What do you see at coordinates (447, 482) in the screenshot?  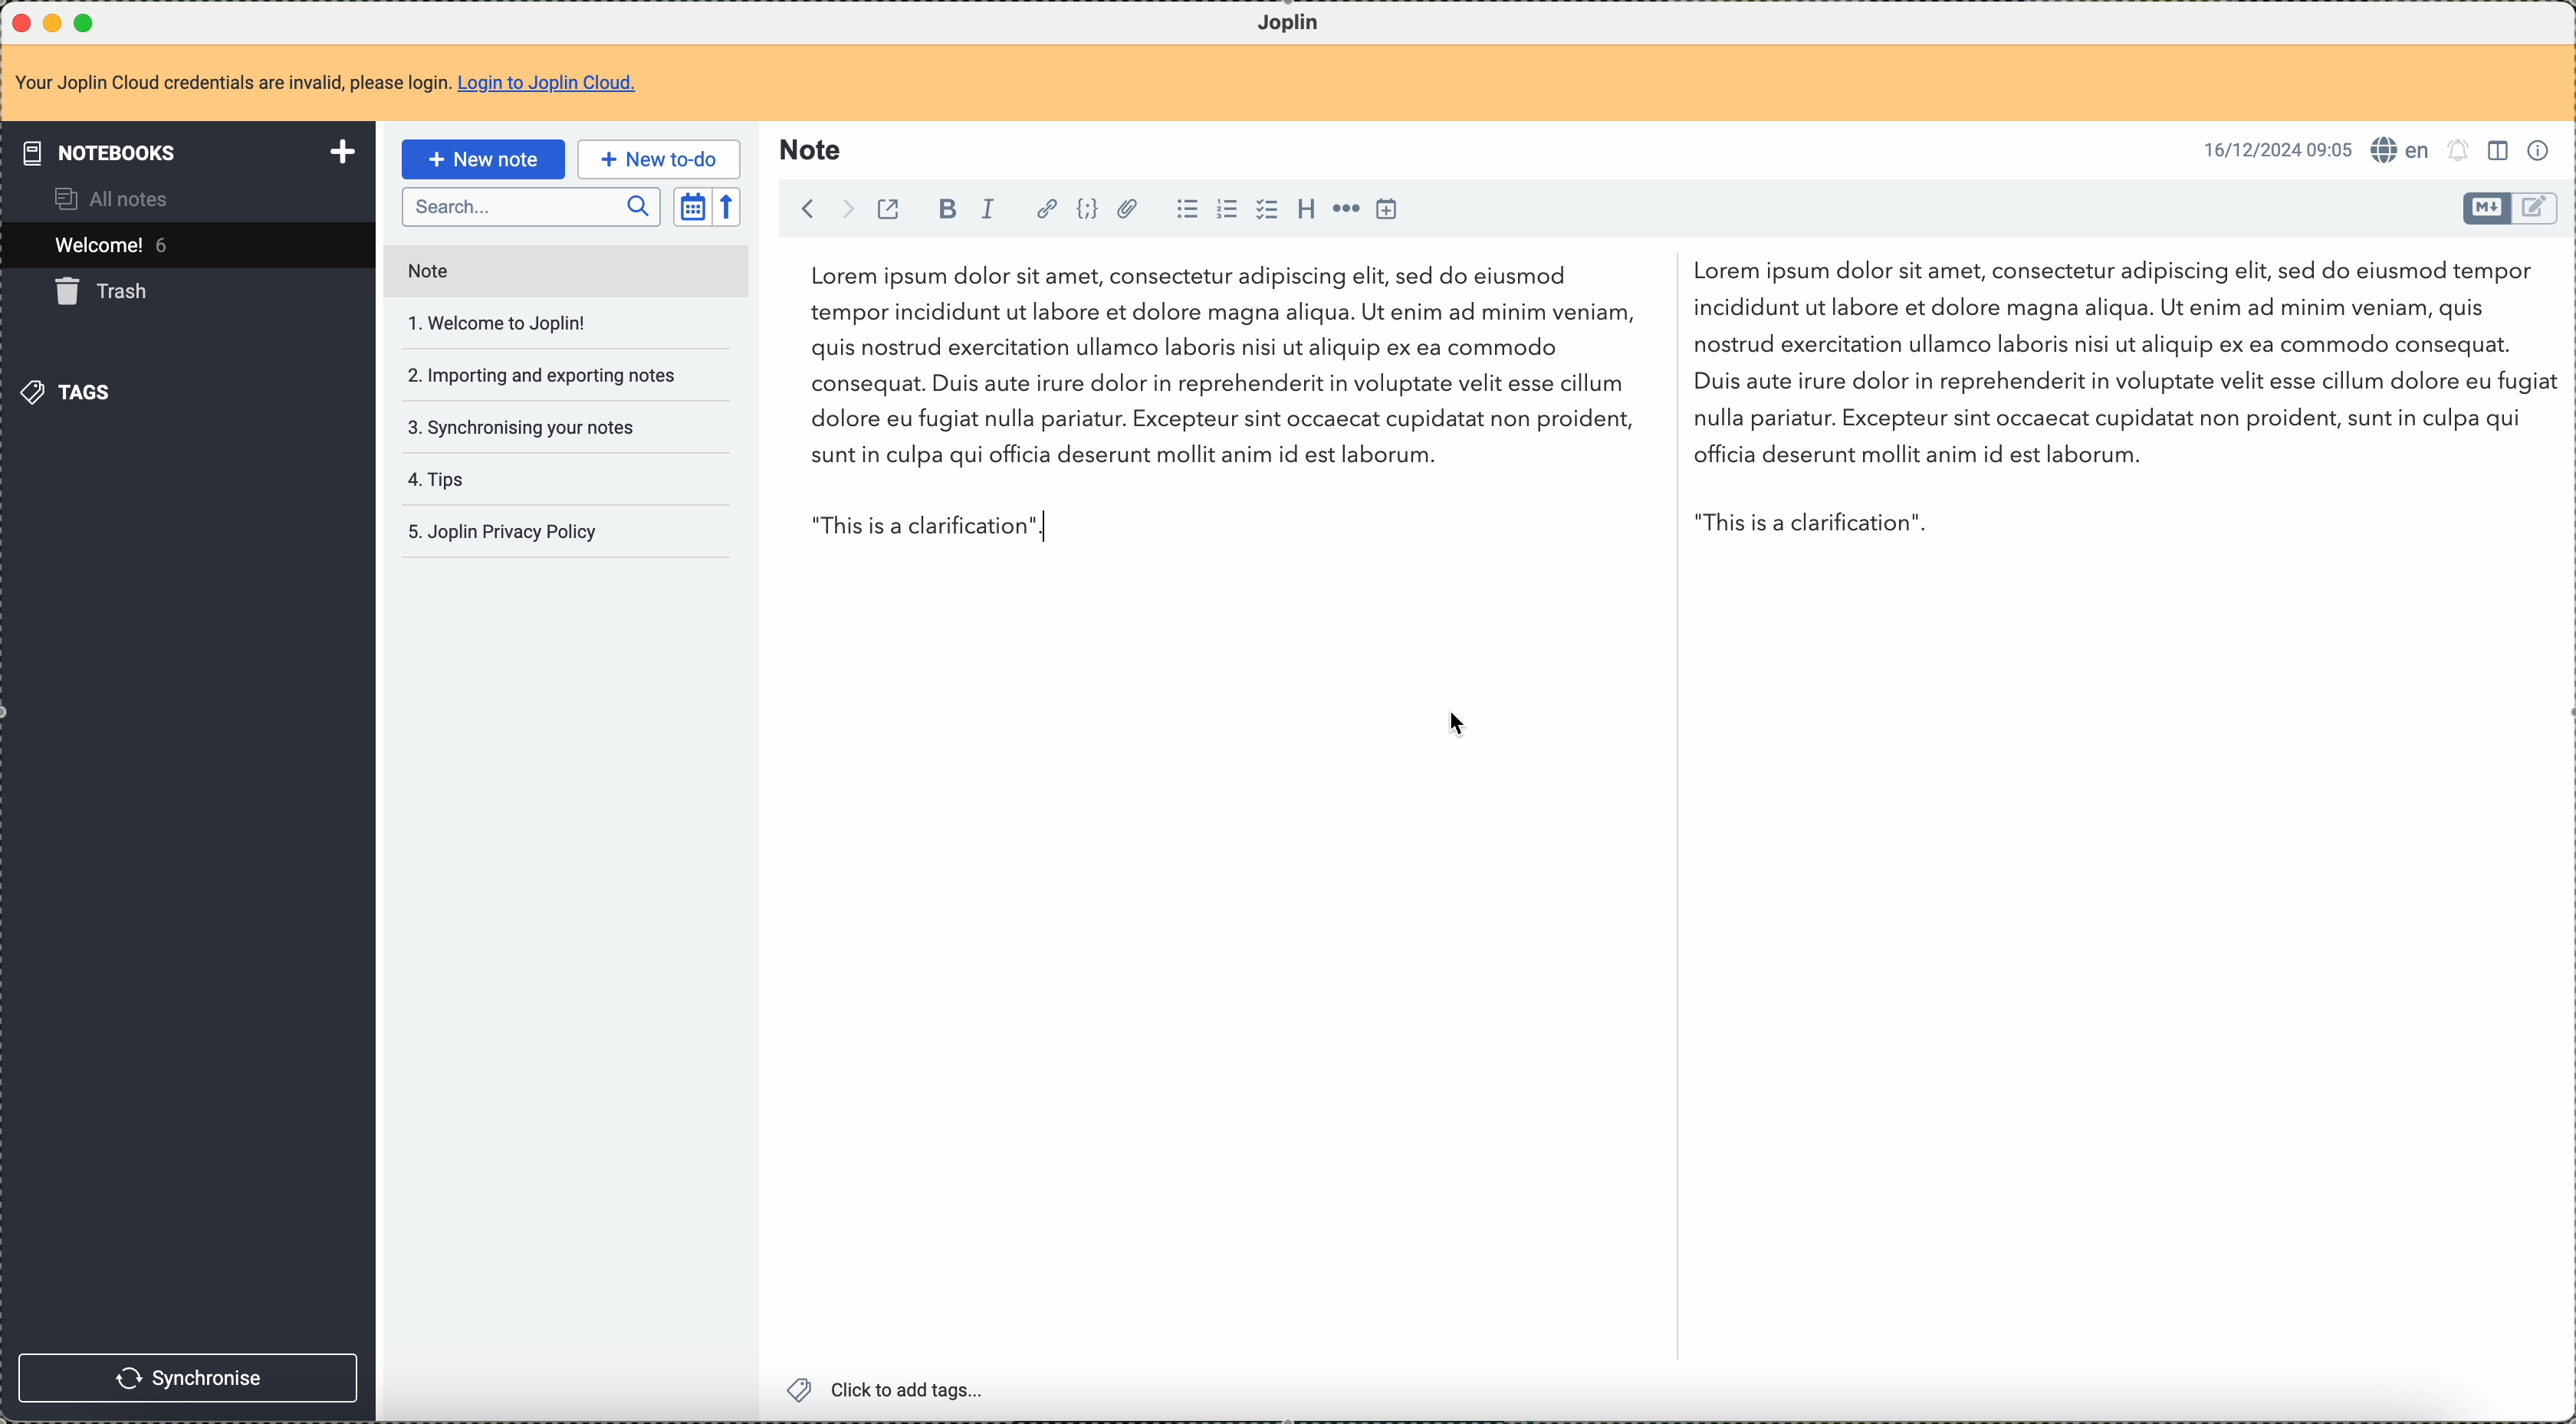 I see `tips` at bounding box center [447, 482].